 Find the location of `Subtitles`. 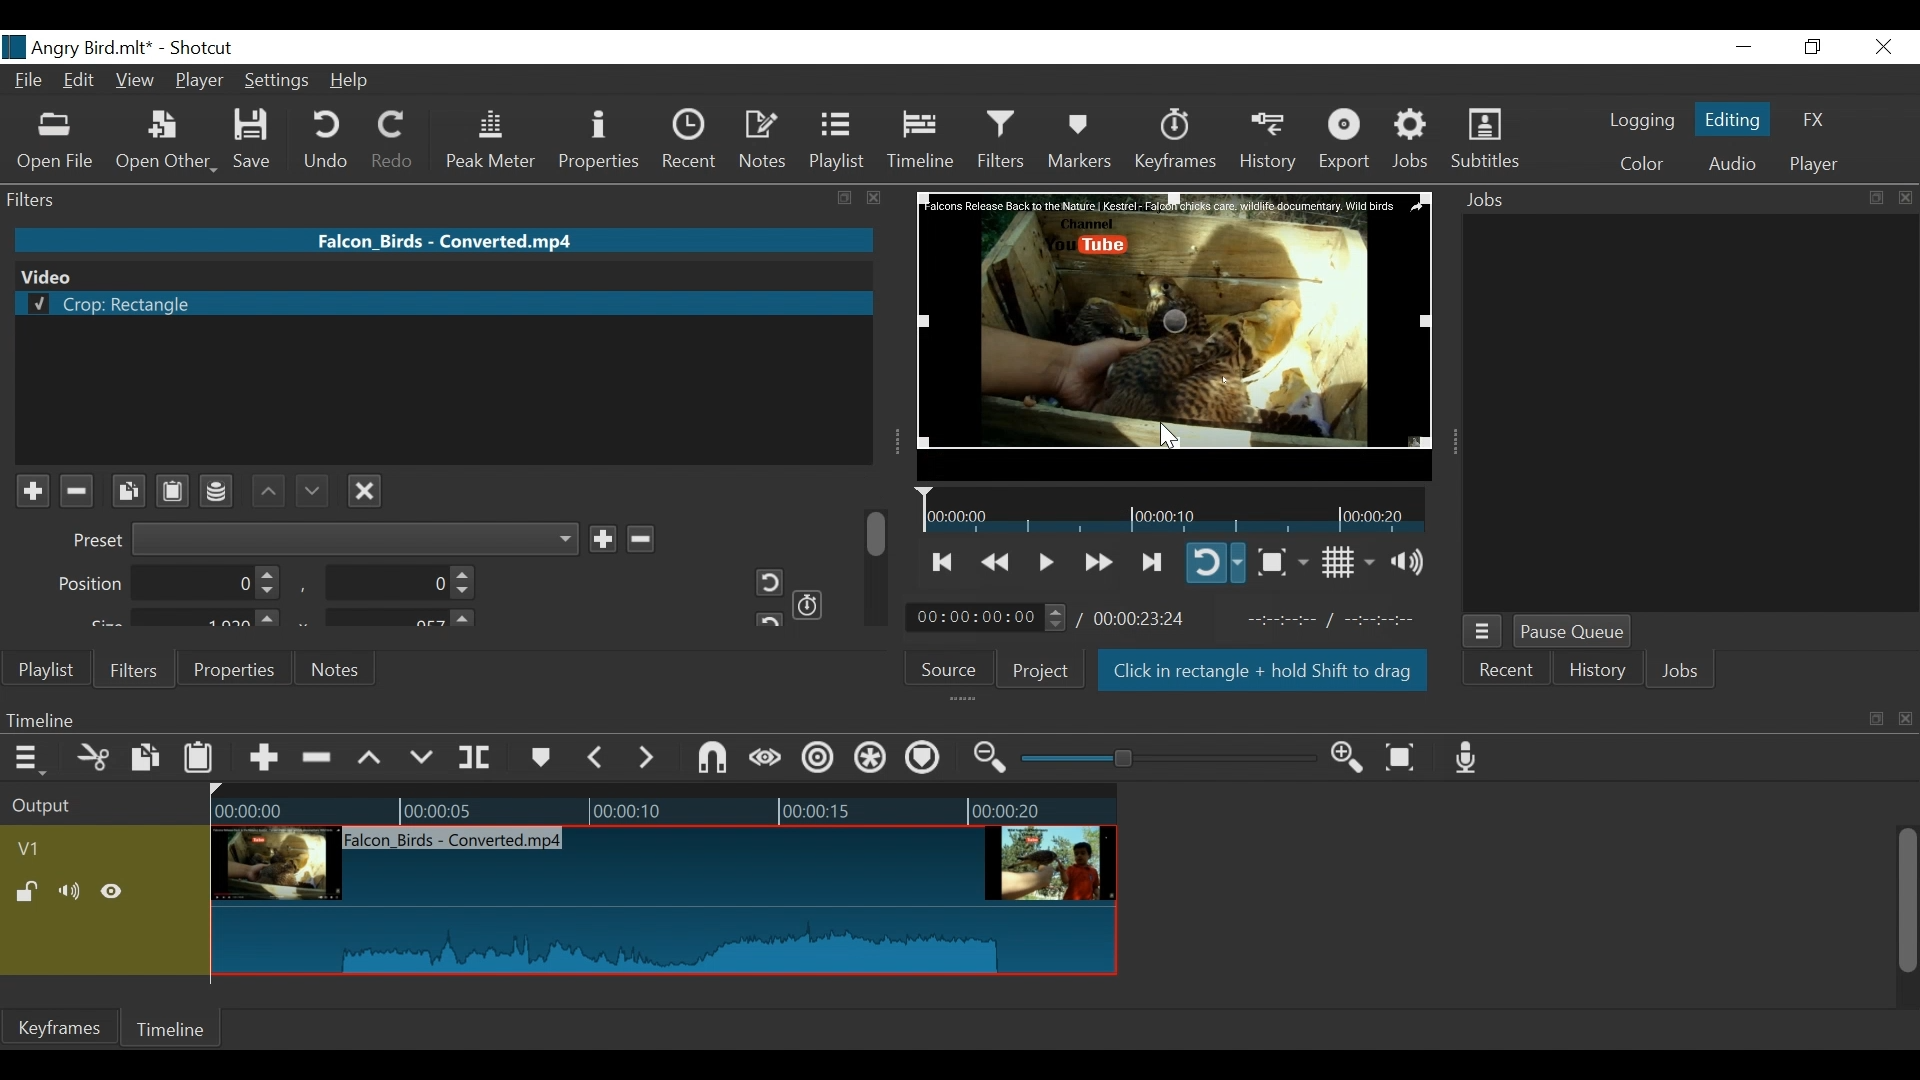

Subtitles is located at coordinates (1485, 139).